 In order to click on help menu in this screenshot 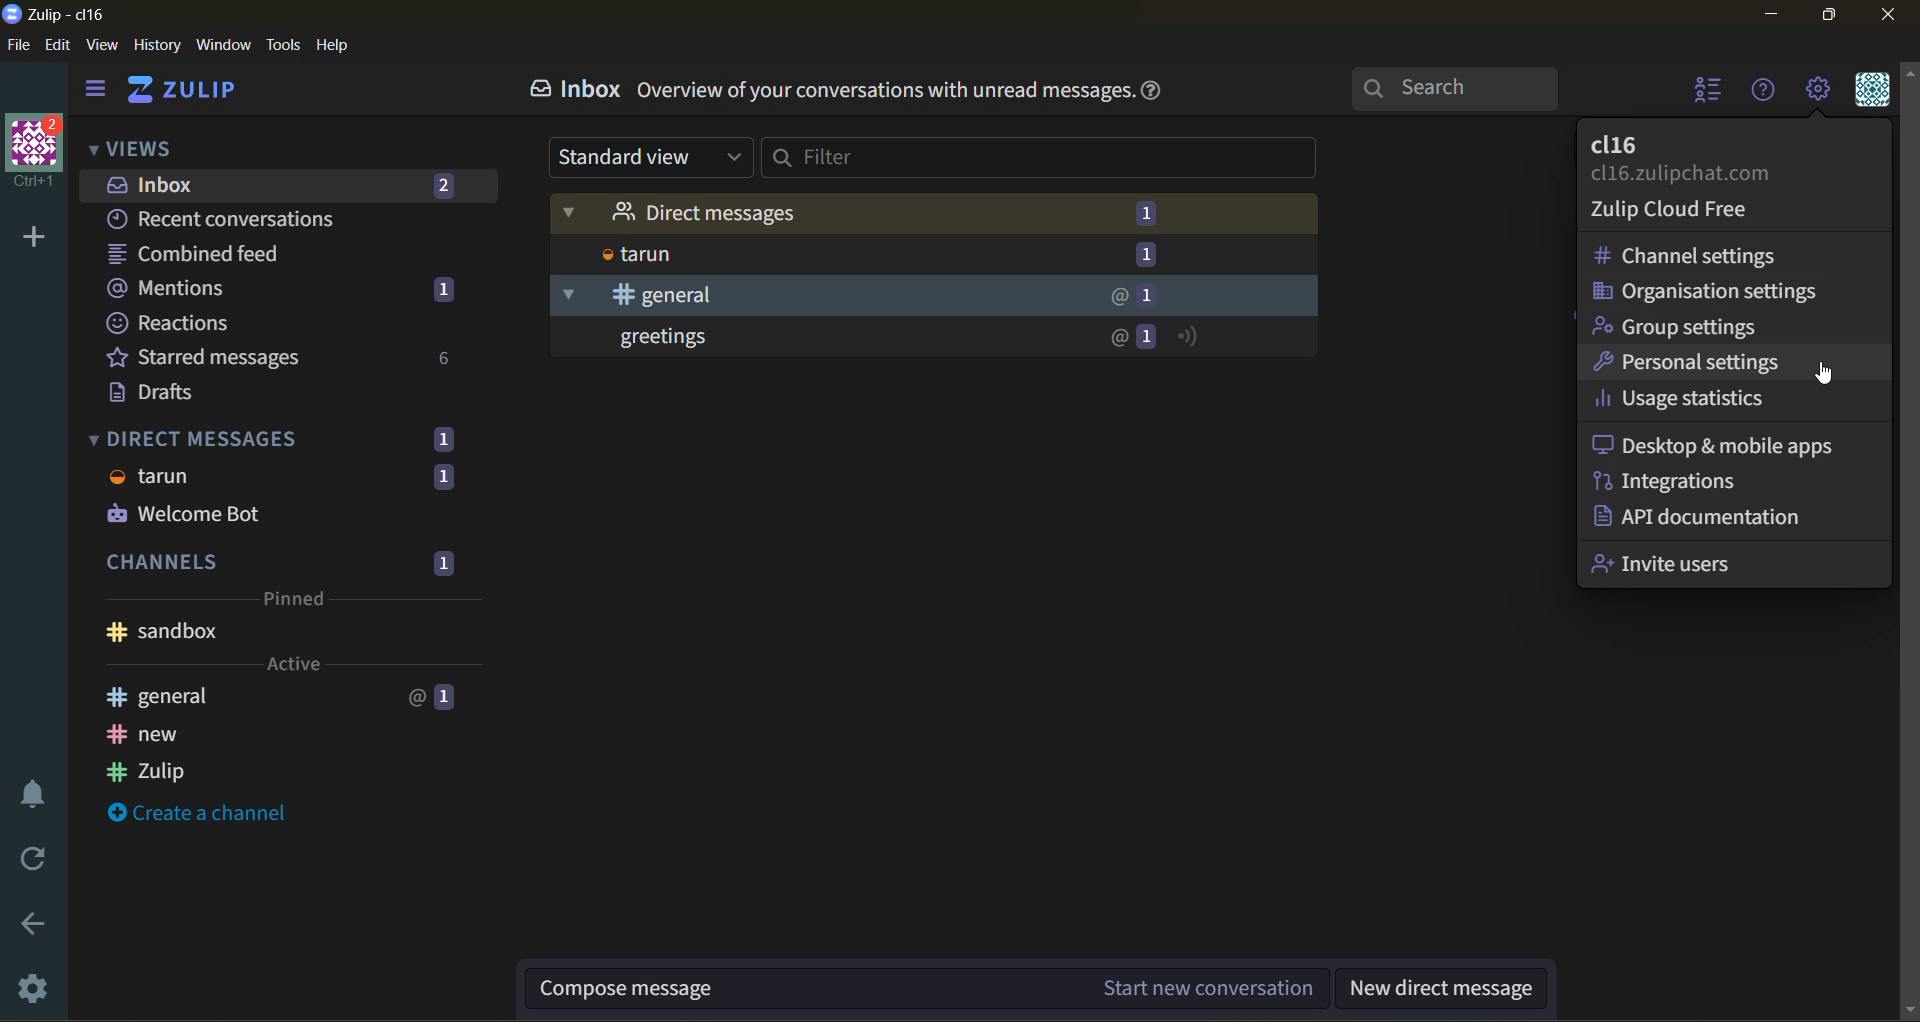, I will do `click(1756, 90)`.